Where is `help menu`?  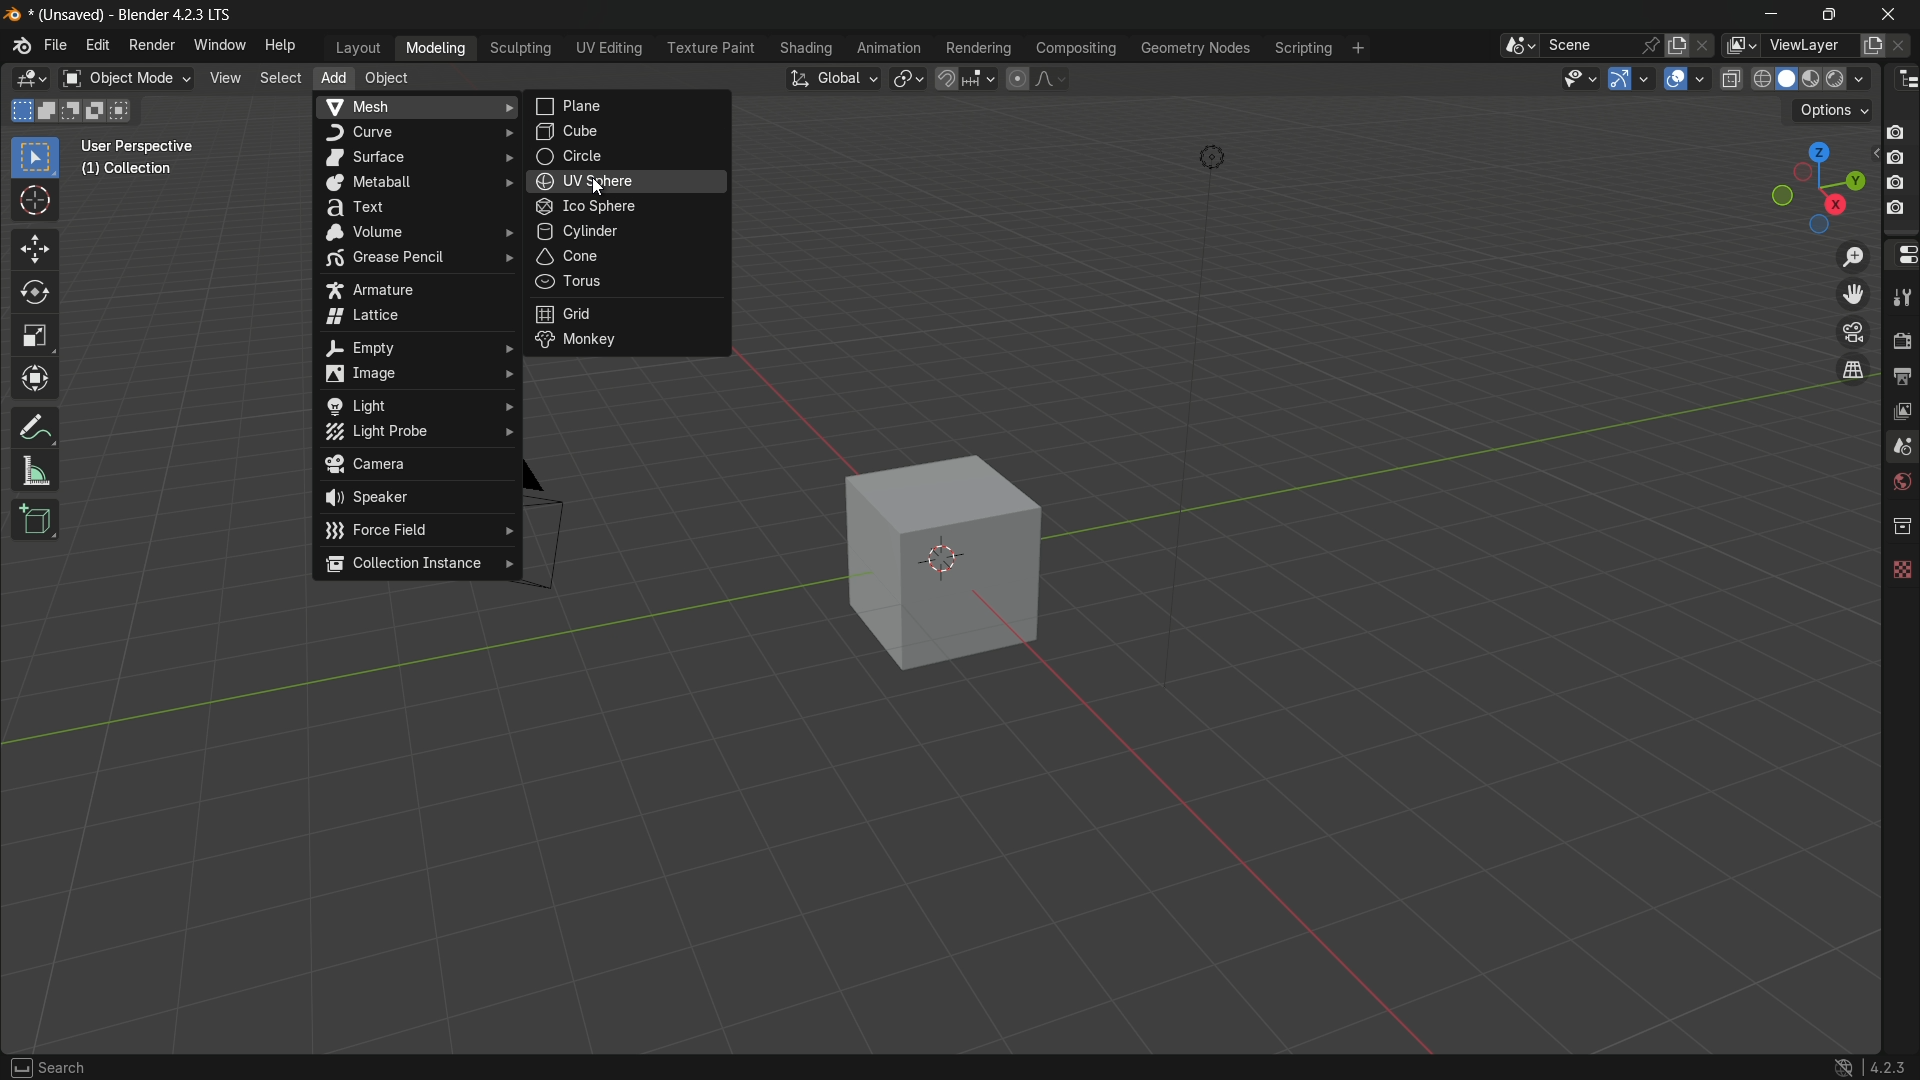
help menu is located at coordinates (280, 44).